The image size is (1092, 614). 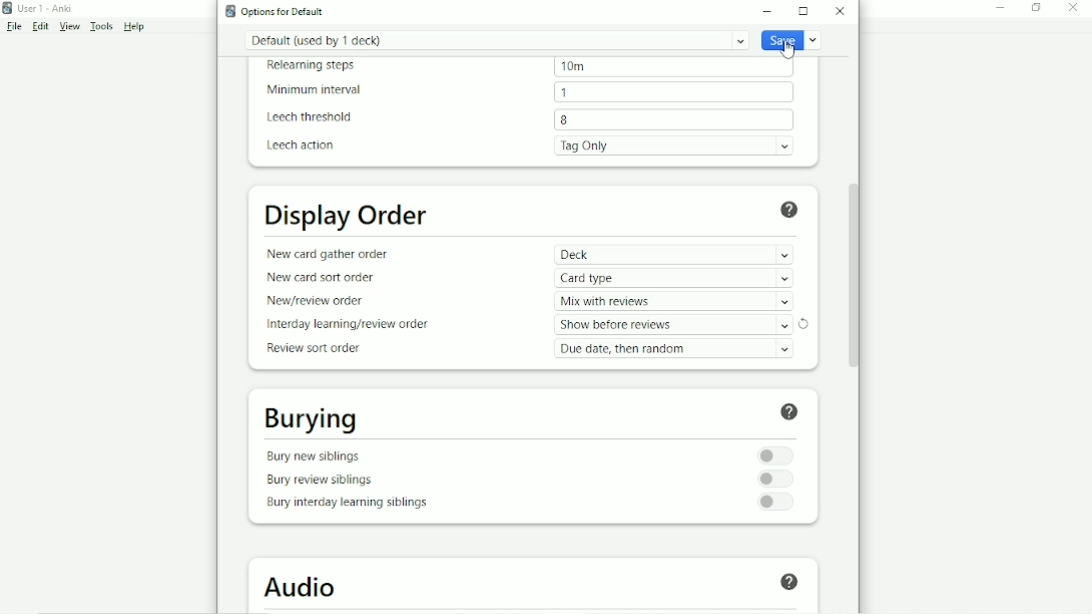 What do you see at coordinates (347, 215) in the screenshot?
I see `Display Order` at bounding box center [347, 215].